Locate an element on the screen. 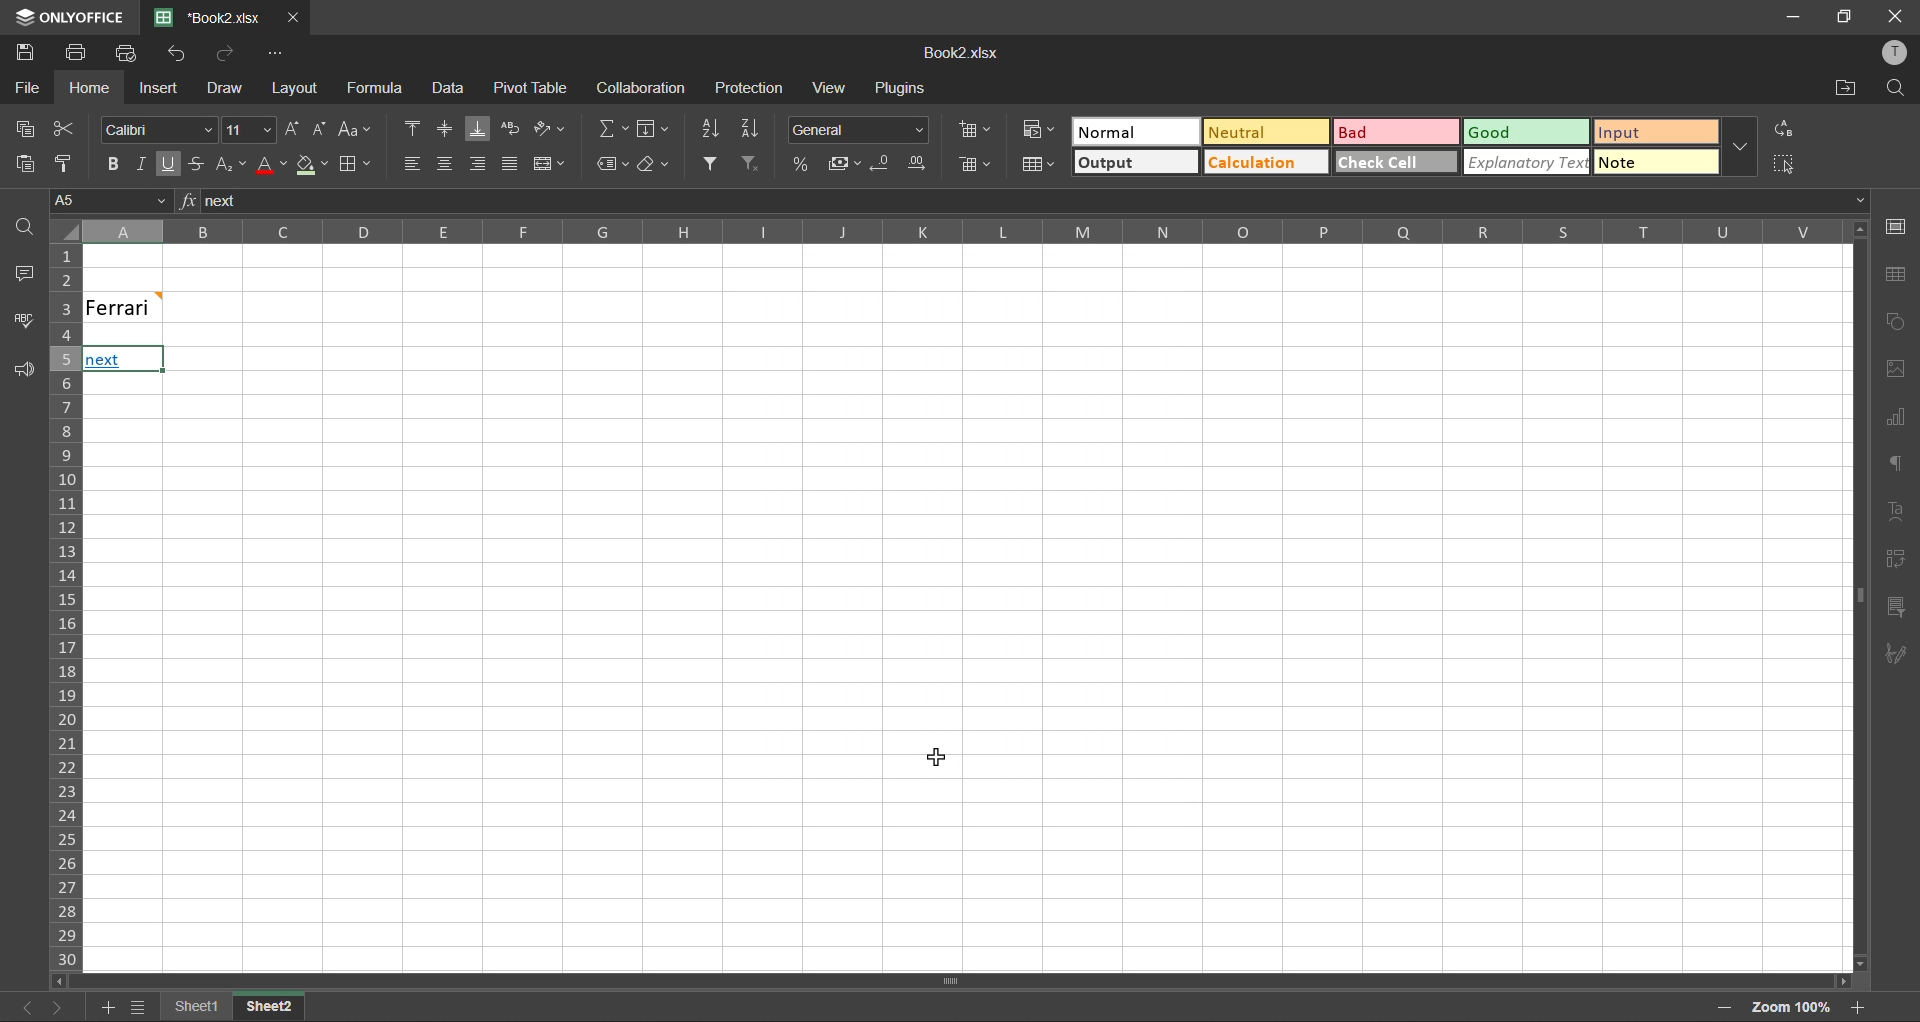 The image size is (1920, 1022). print is located at coordinates (78, 52).